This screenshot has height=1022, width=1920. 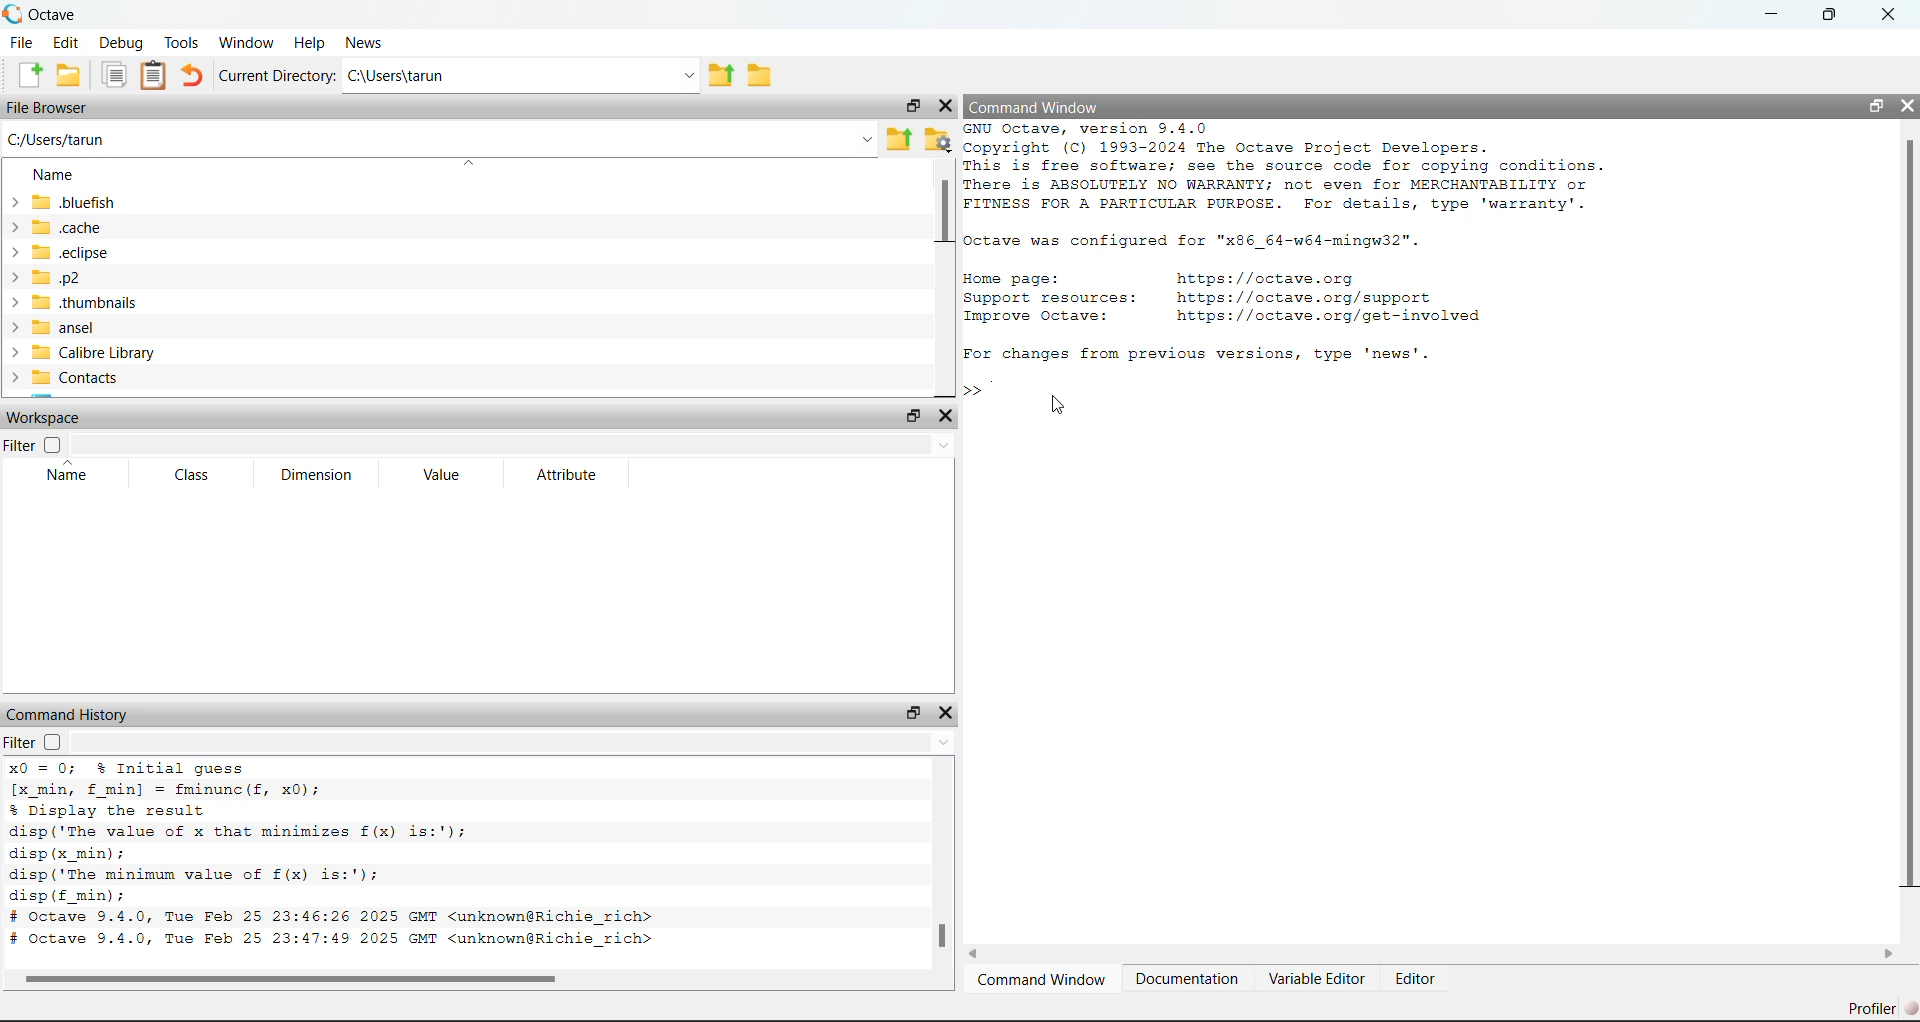 What do you see at coordinates (86, 301) in the screenshot?
I see `>  thumbnails` at bounding box center [86, 301].